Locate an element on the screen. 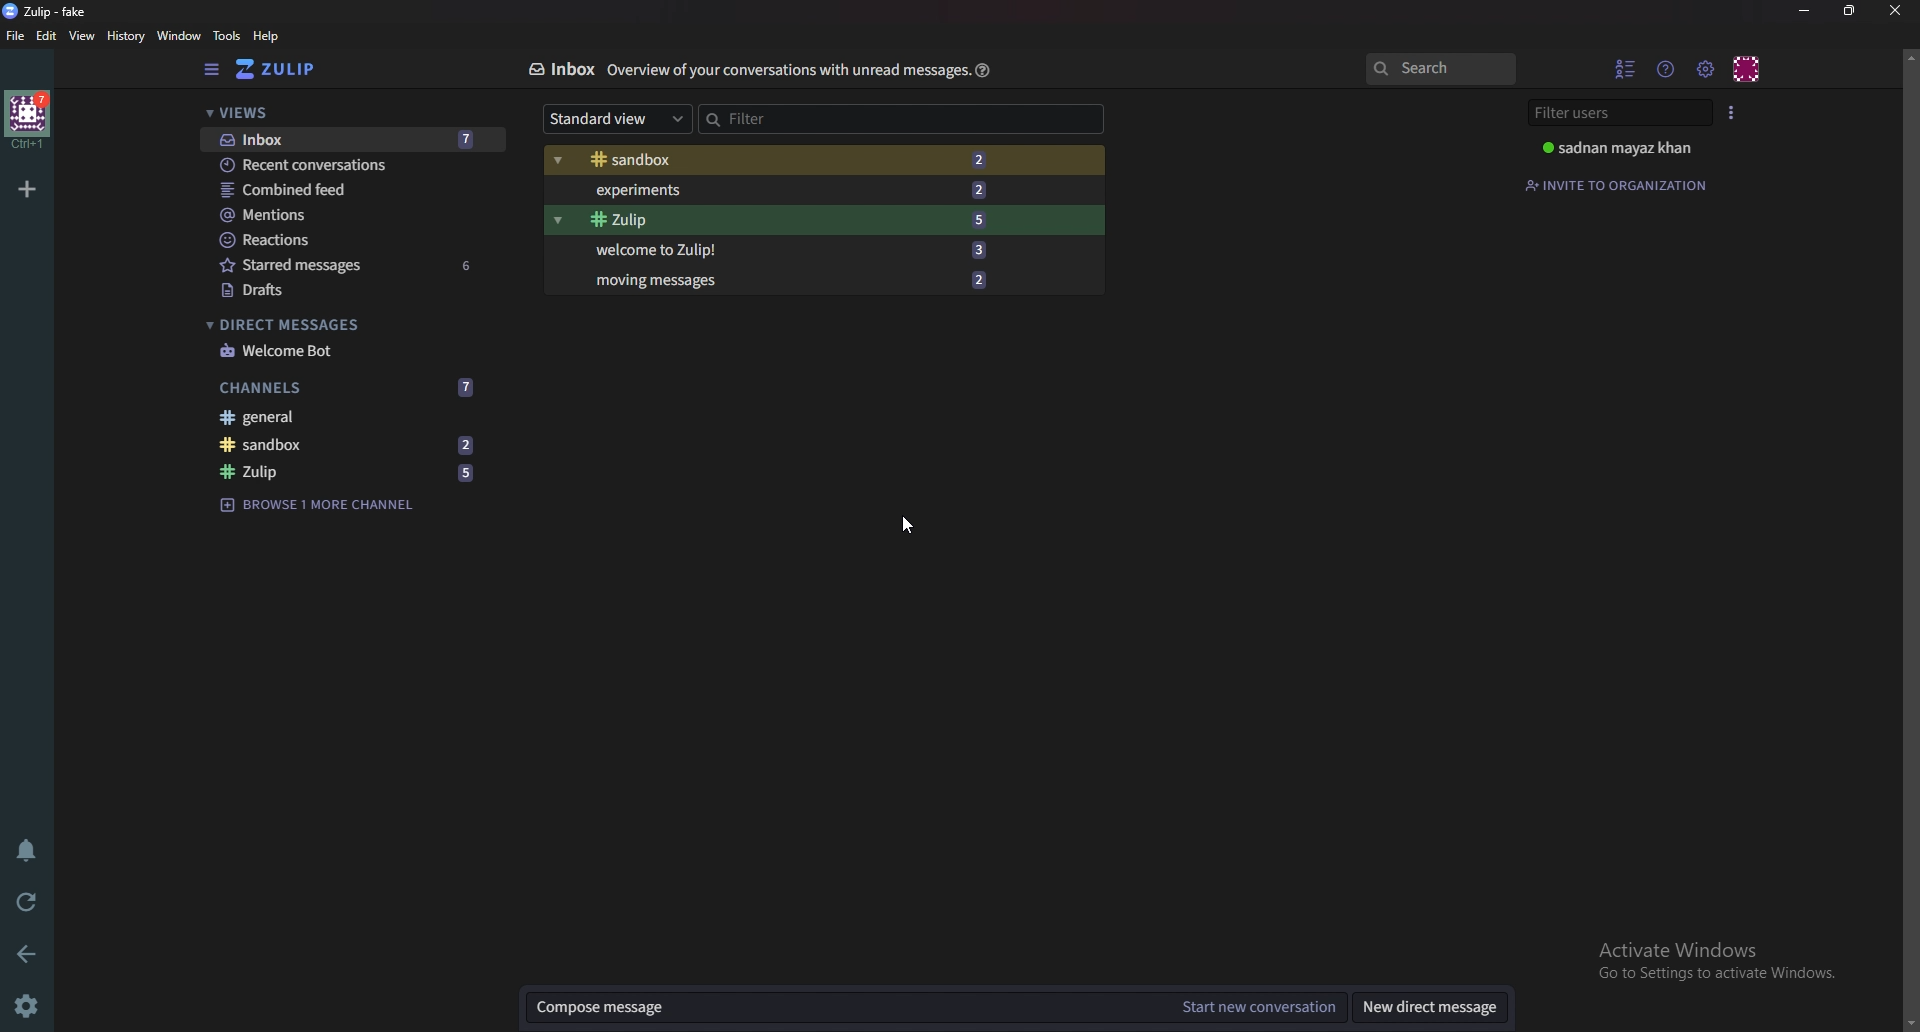 The image size is (1920, 1032). Tools is located at coordinates (226, 35).